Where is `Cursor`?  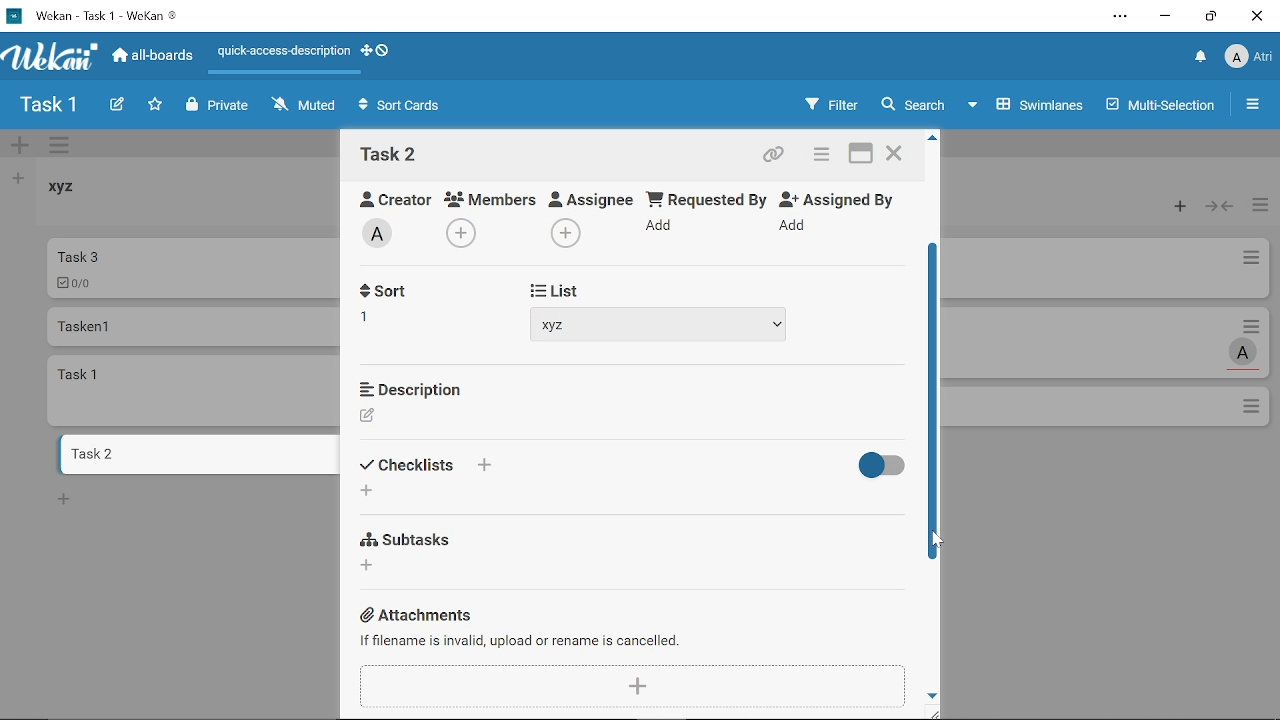
Cursor is located at coordinates (937, 541).